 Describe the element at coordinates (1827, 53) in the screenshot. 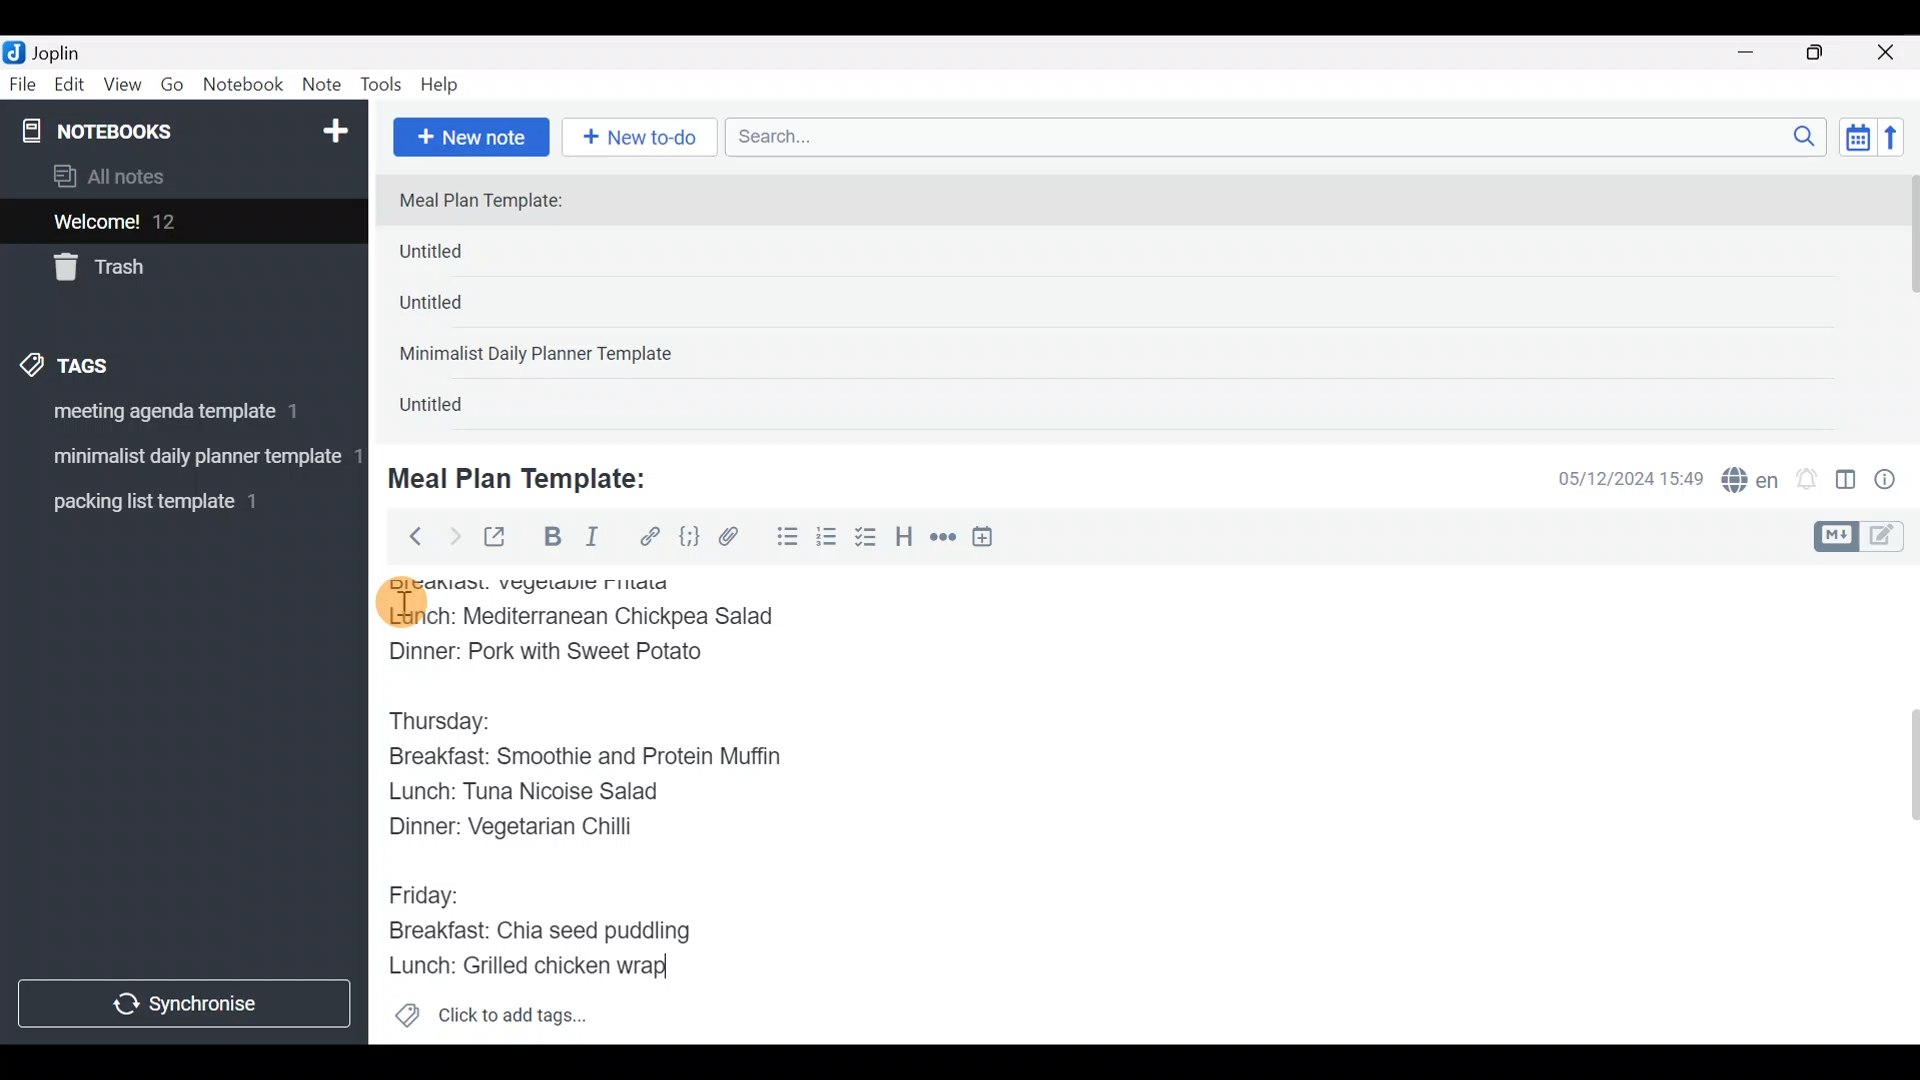

I see `Maximize` at that location.